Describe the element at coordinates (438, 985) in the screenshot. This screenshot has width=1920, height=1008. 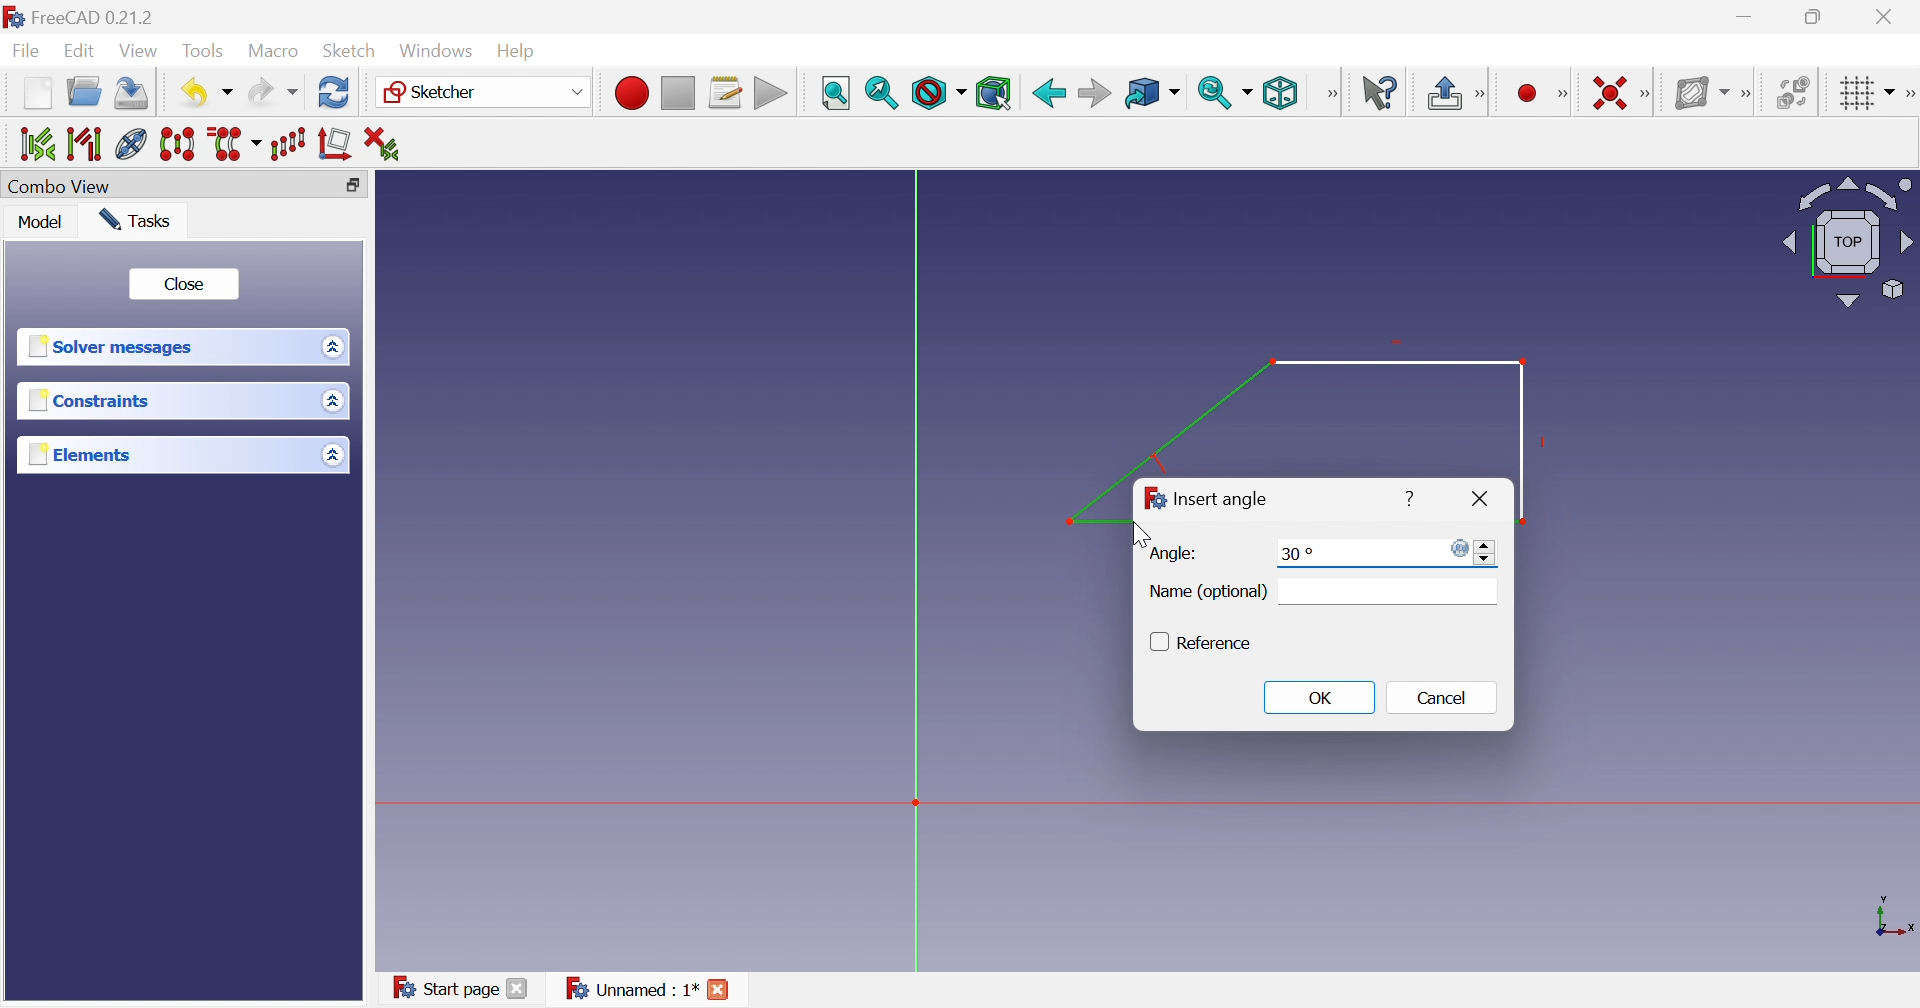
I see `Start page` at that location.